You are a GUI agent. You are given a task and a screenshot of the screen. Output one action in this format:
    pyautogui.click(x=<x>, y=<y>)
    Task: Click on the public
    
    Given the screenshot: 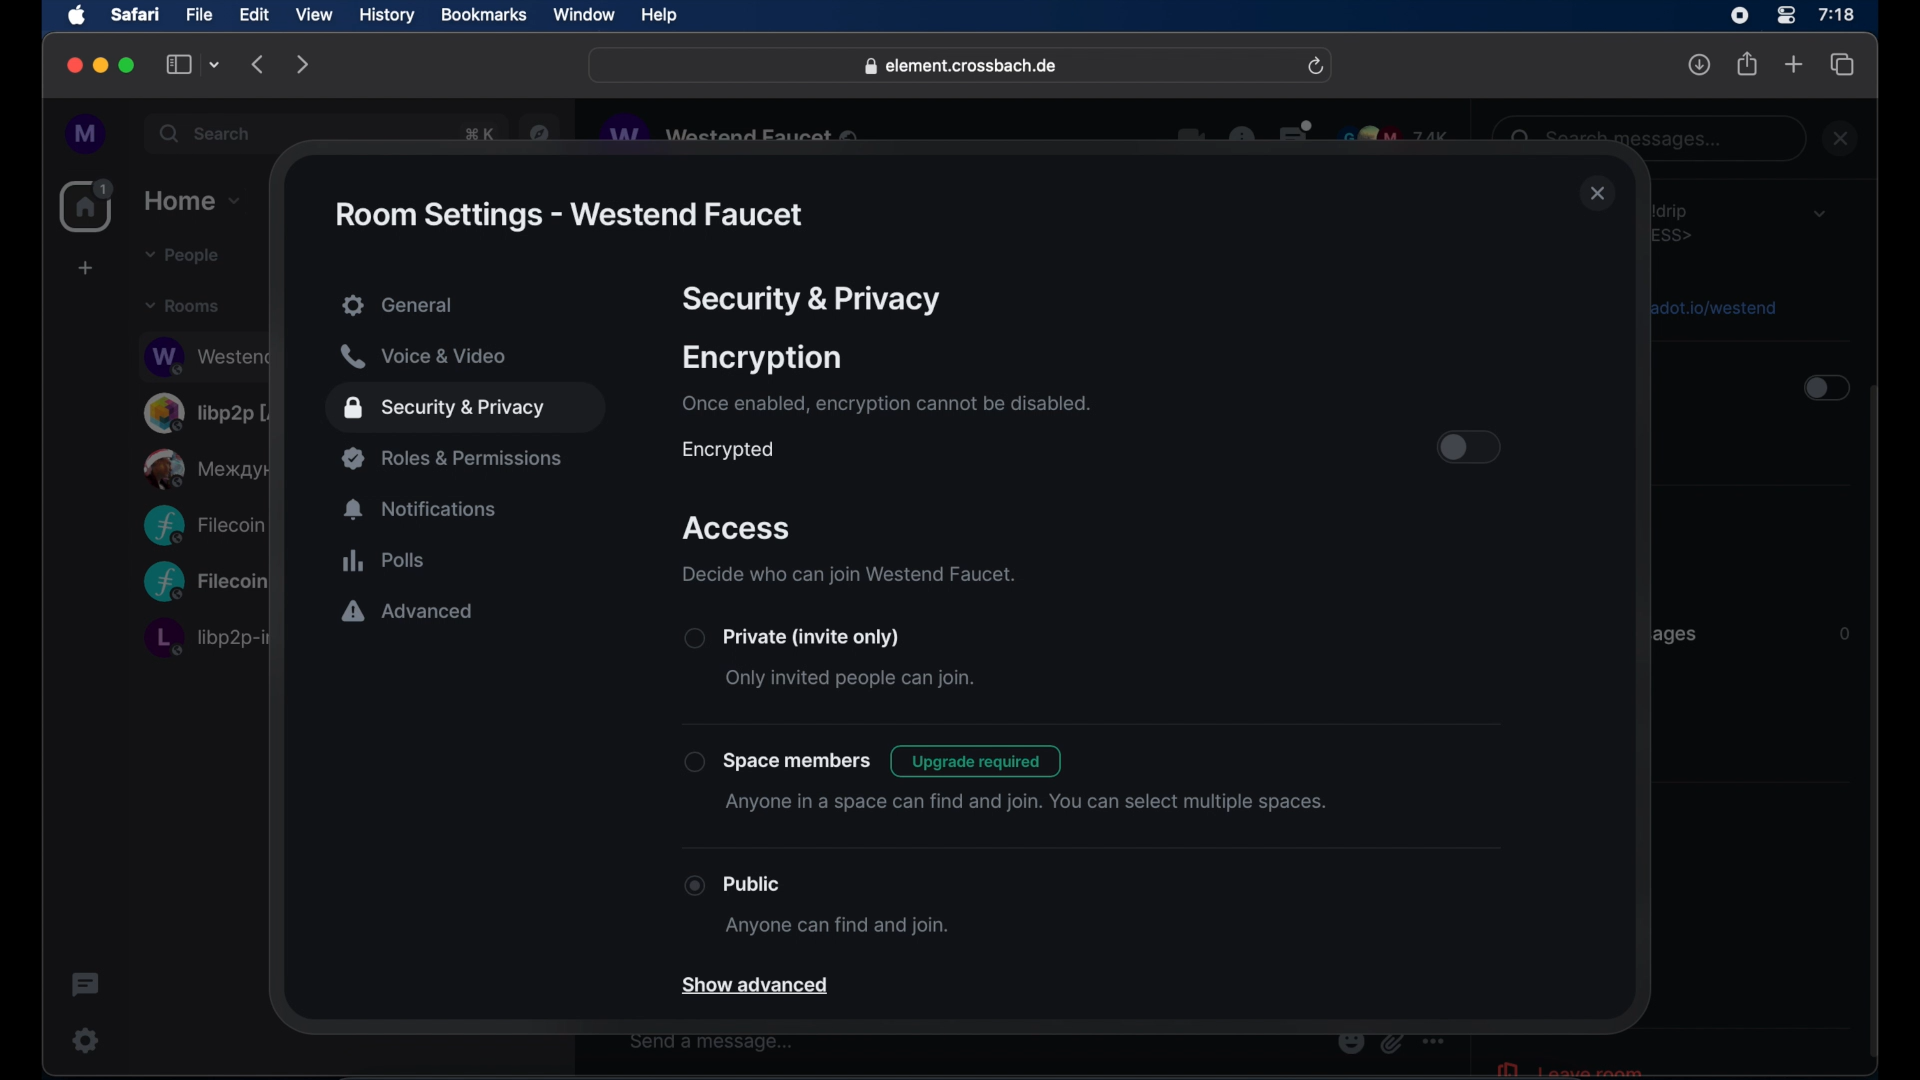 What is the action you would take?
    pyautogui.click(x=733, y=884)
    